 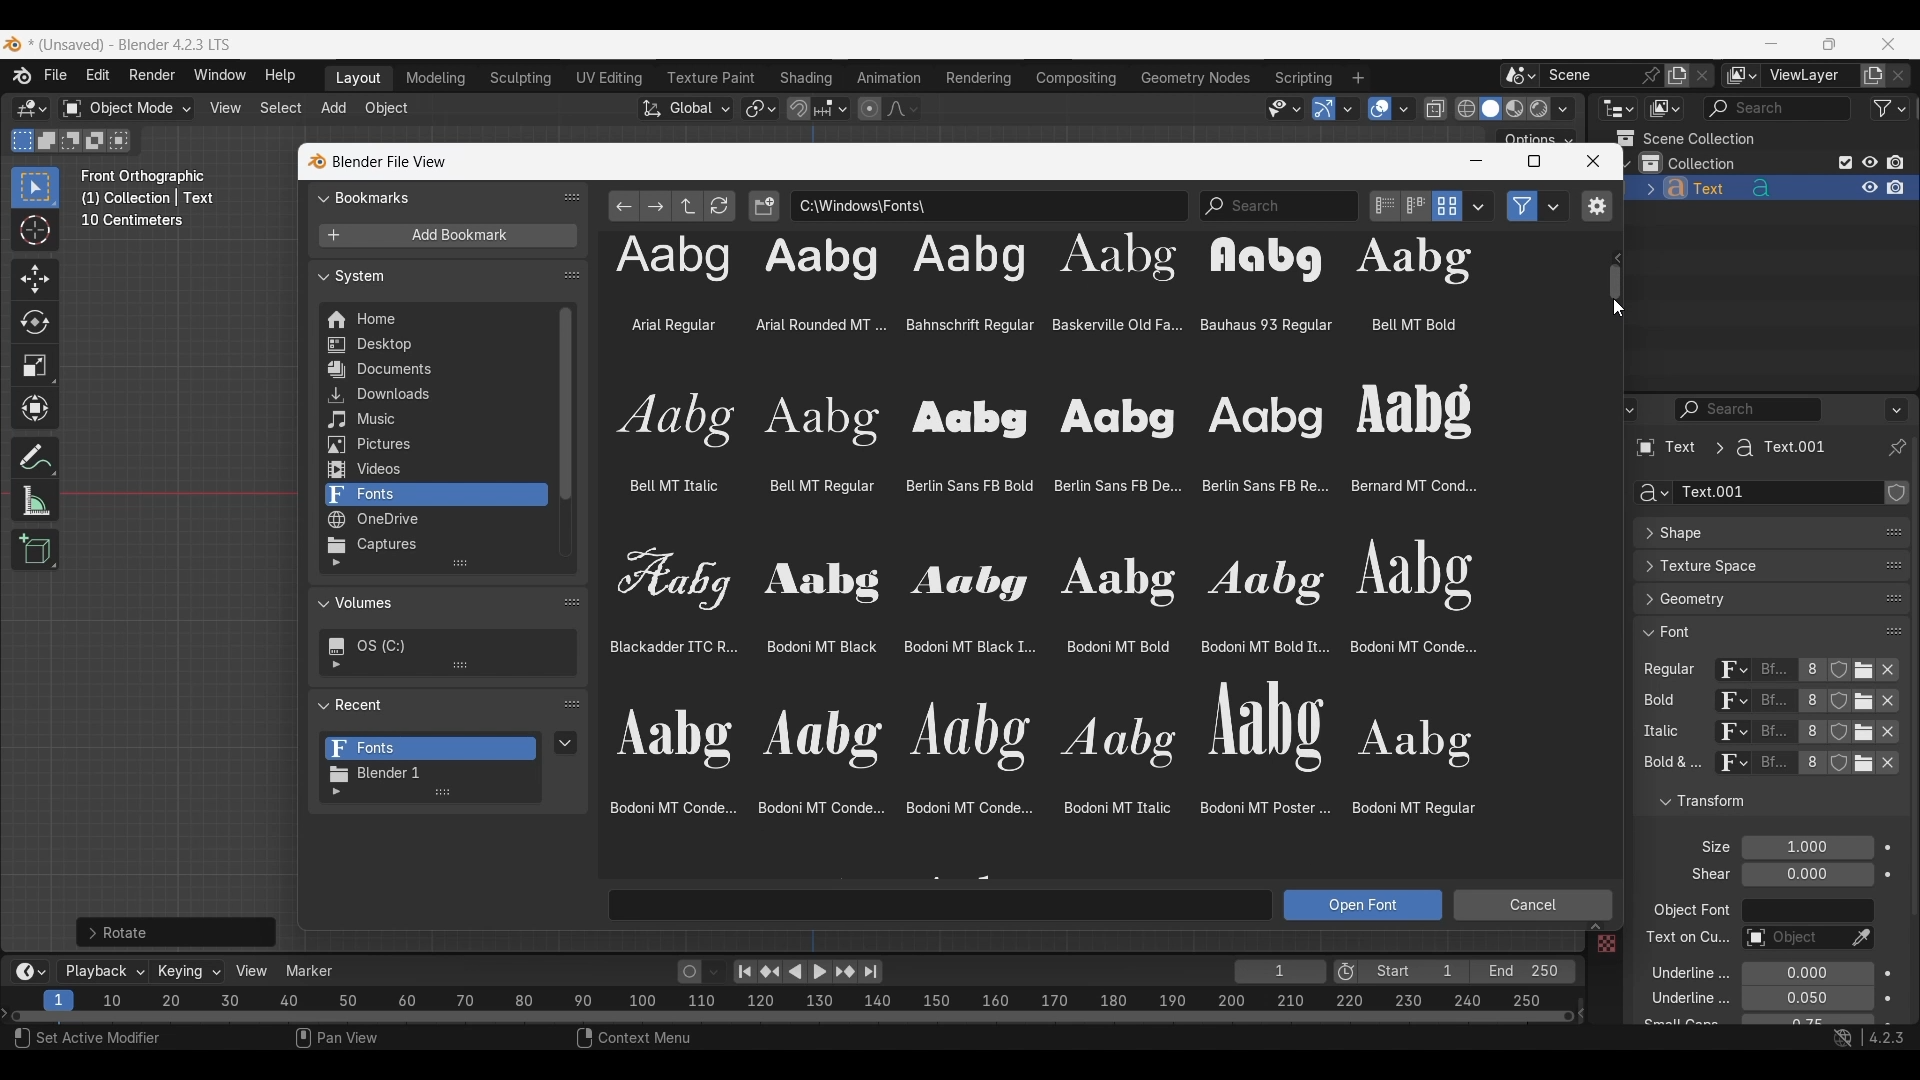 What do you see at coordinates (23, 76) in the screenshot?
I see `More about Blender` at bounding box center [23, 76].